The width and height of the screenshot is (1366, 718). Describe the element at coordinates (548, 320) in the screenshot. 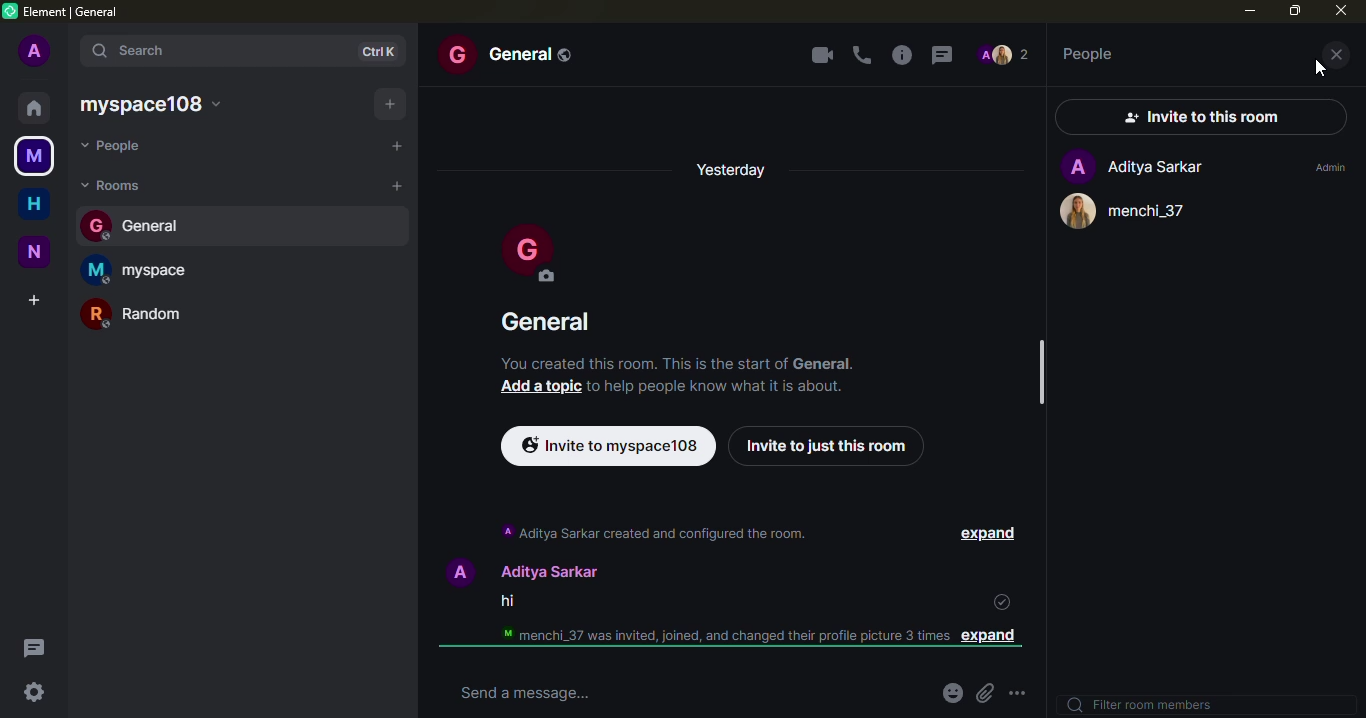

I see `general` at that location.